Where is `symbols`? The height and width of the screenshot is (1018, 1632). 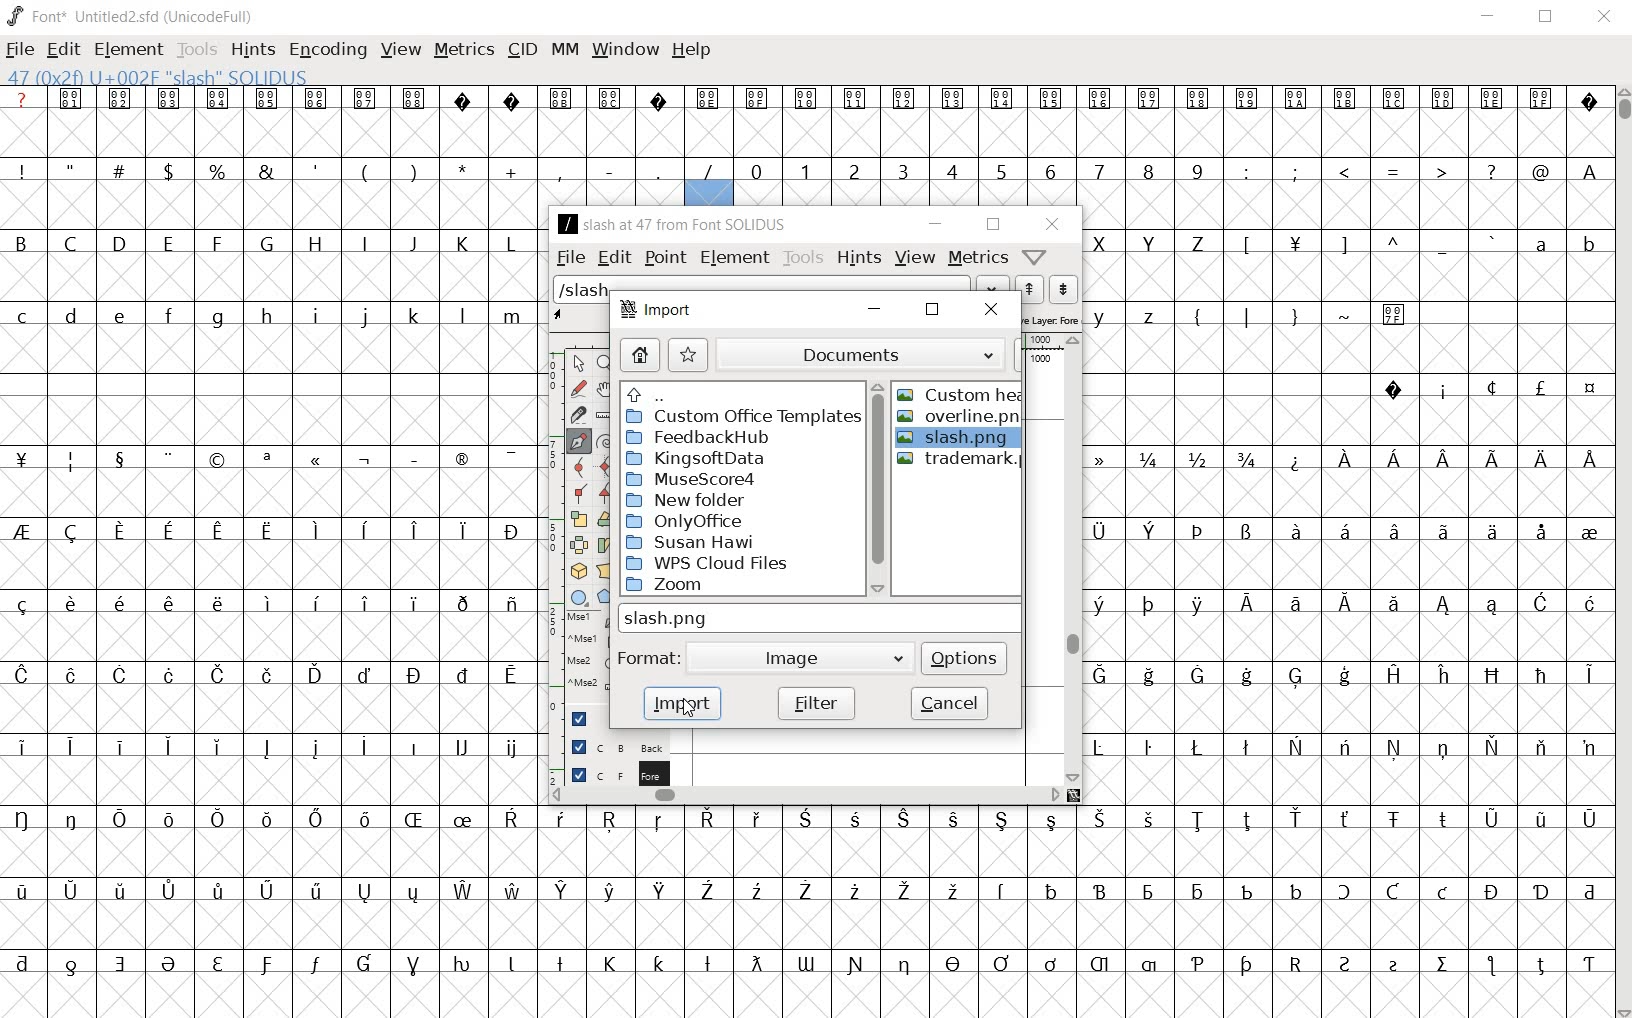
symbols is located at coordinates (279, 459).